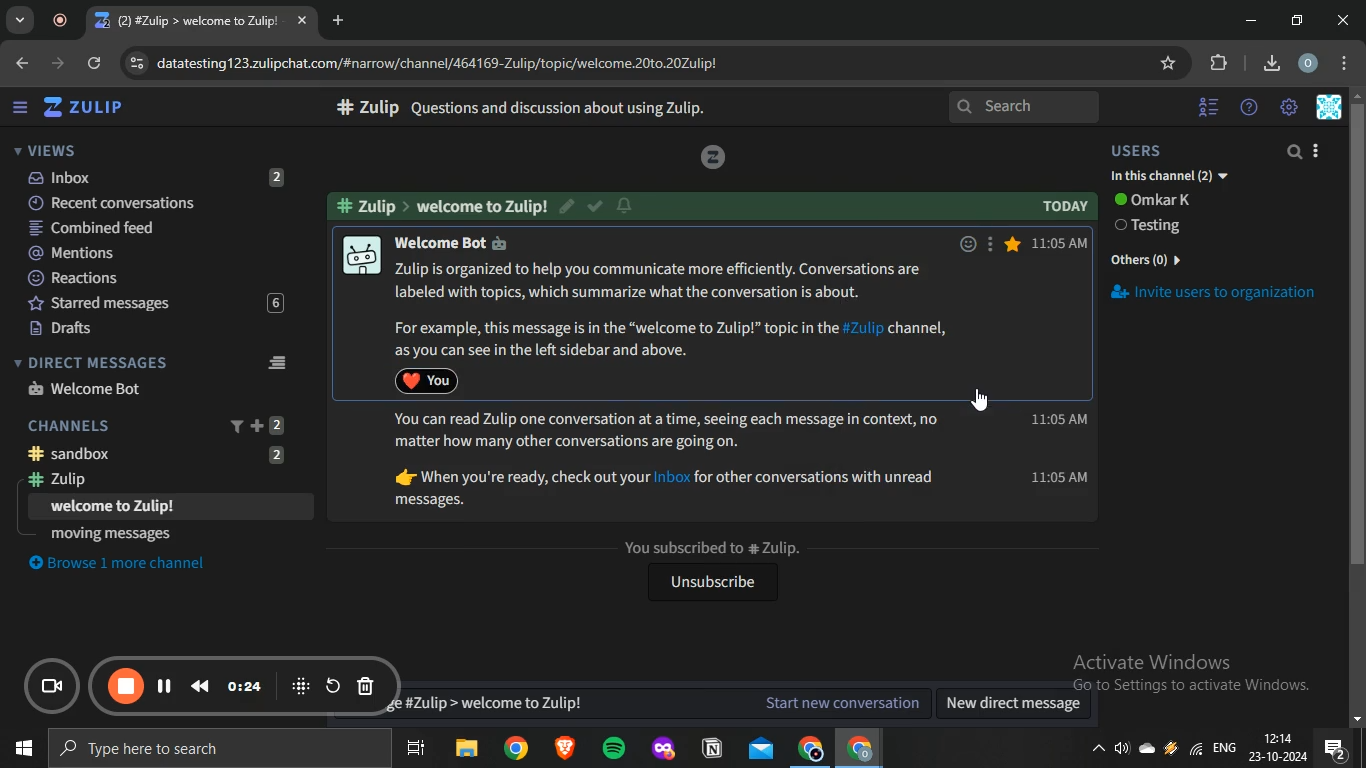  What do you see at coordinates (215, 750) in the screenshot?
I see `type here to search` at bounding box center [215, 750].